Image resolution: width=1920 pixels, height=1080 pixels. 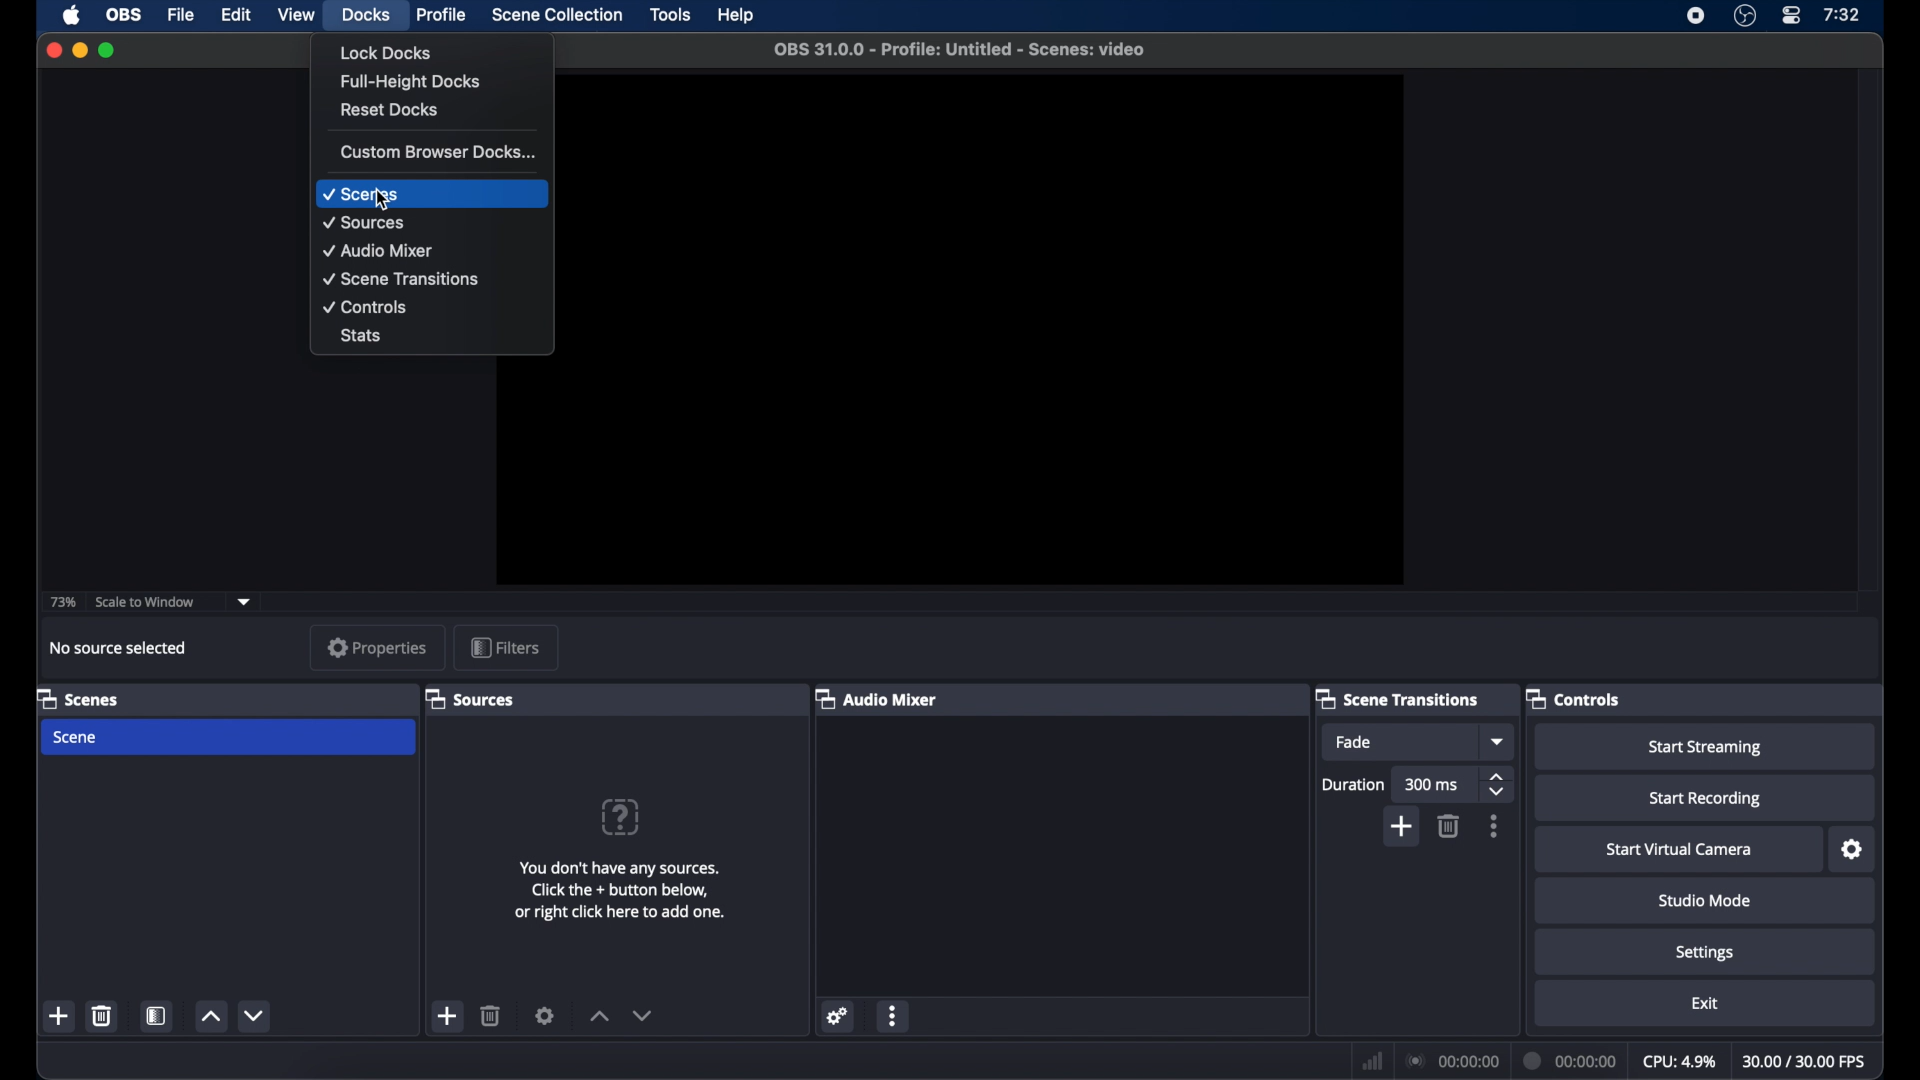 What do you see at coordinates (491, 1015) in the screenshot?
I see `delete` at bounding box center [491, 1015].